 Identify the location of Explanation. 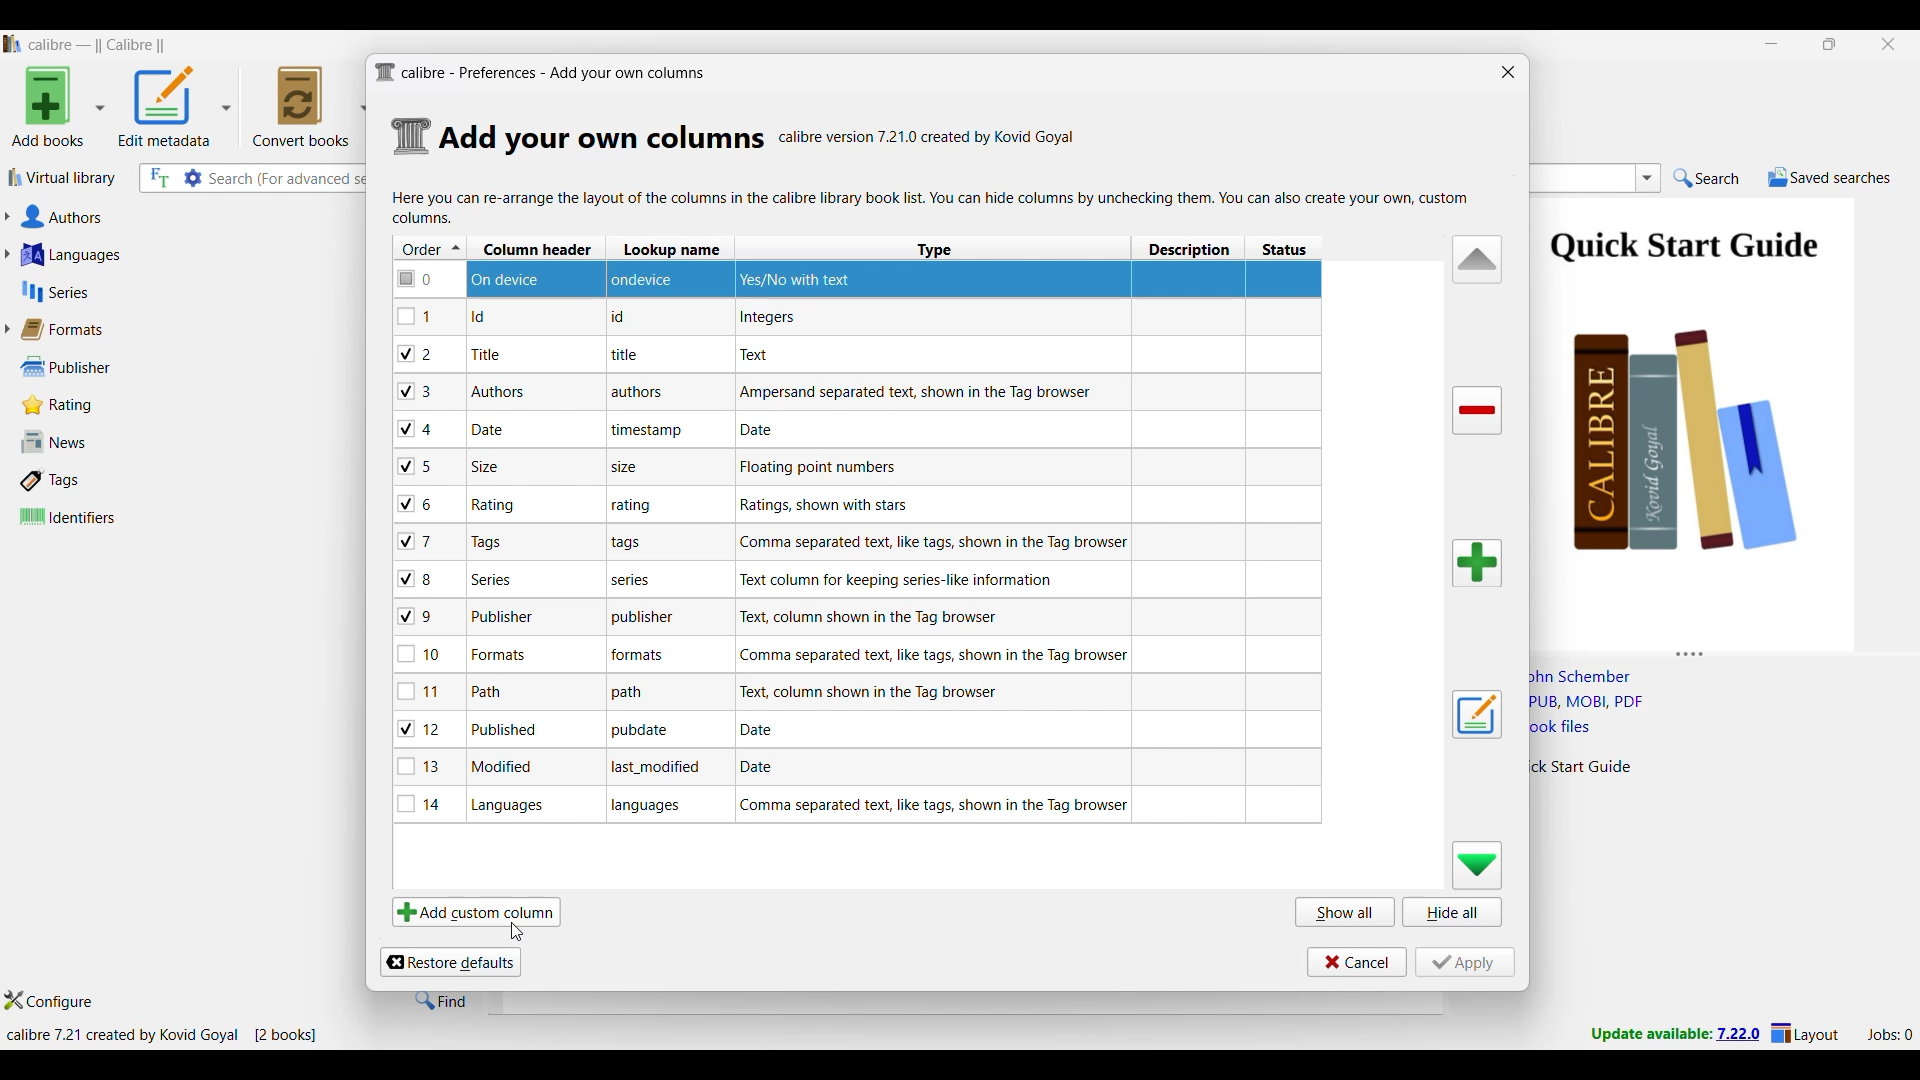
(767, 429).